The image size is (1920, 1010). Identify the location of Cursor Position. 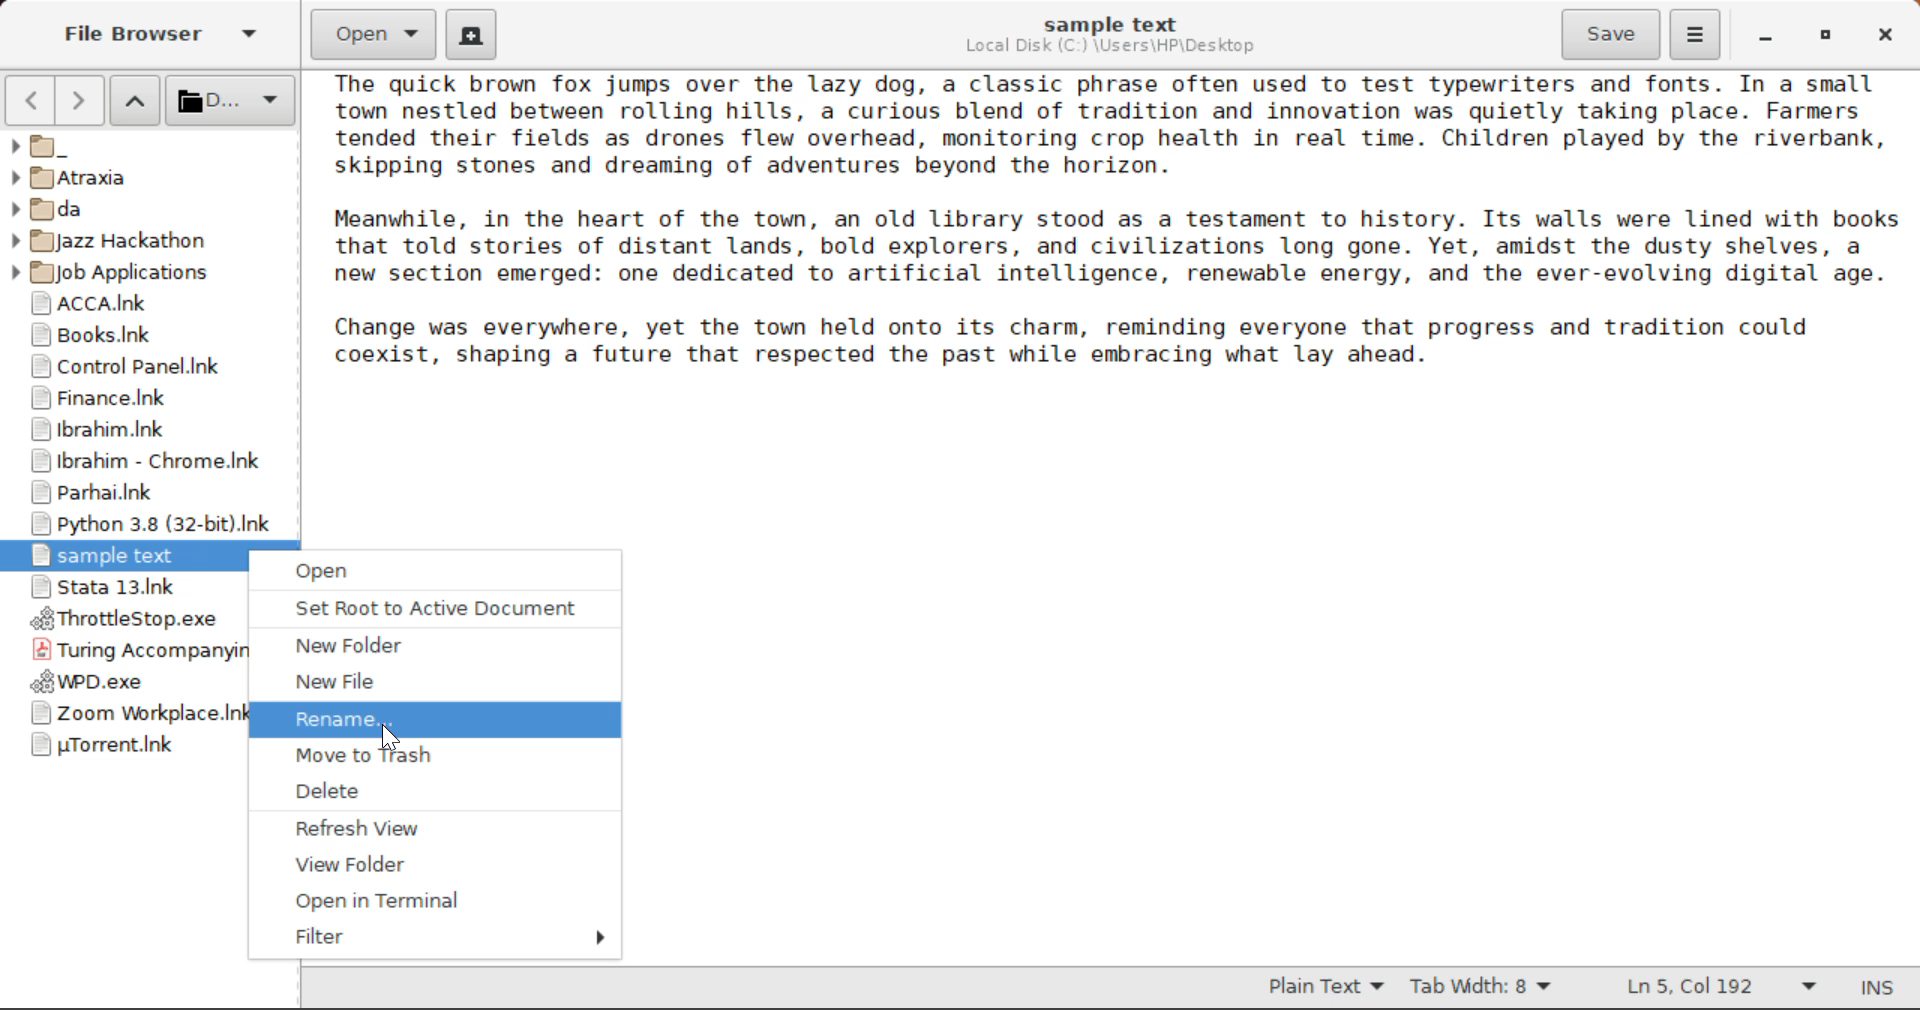
(388, 732).